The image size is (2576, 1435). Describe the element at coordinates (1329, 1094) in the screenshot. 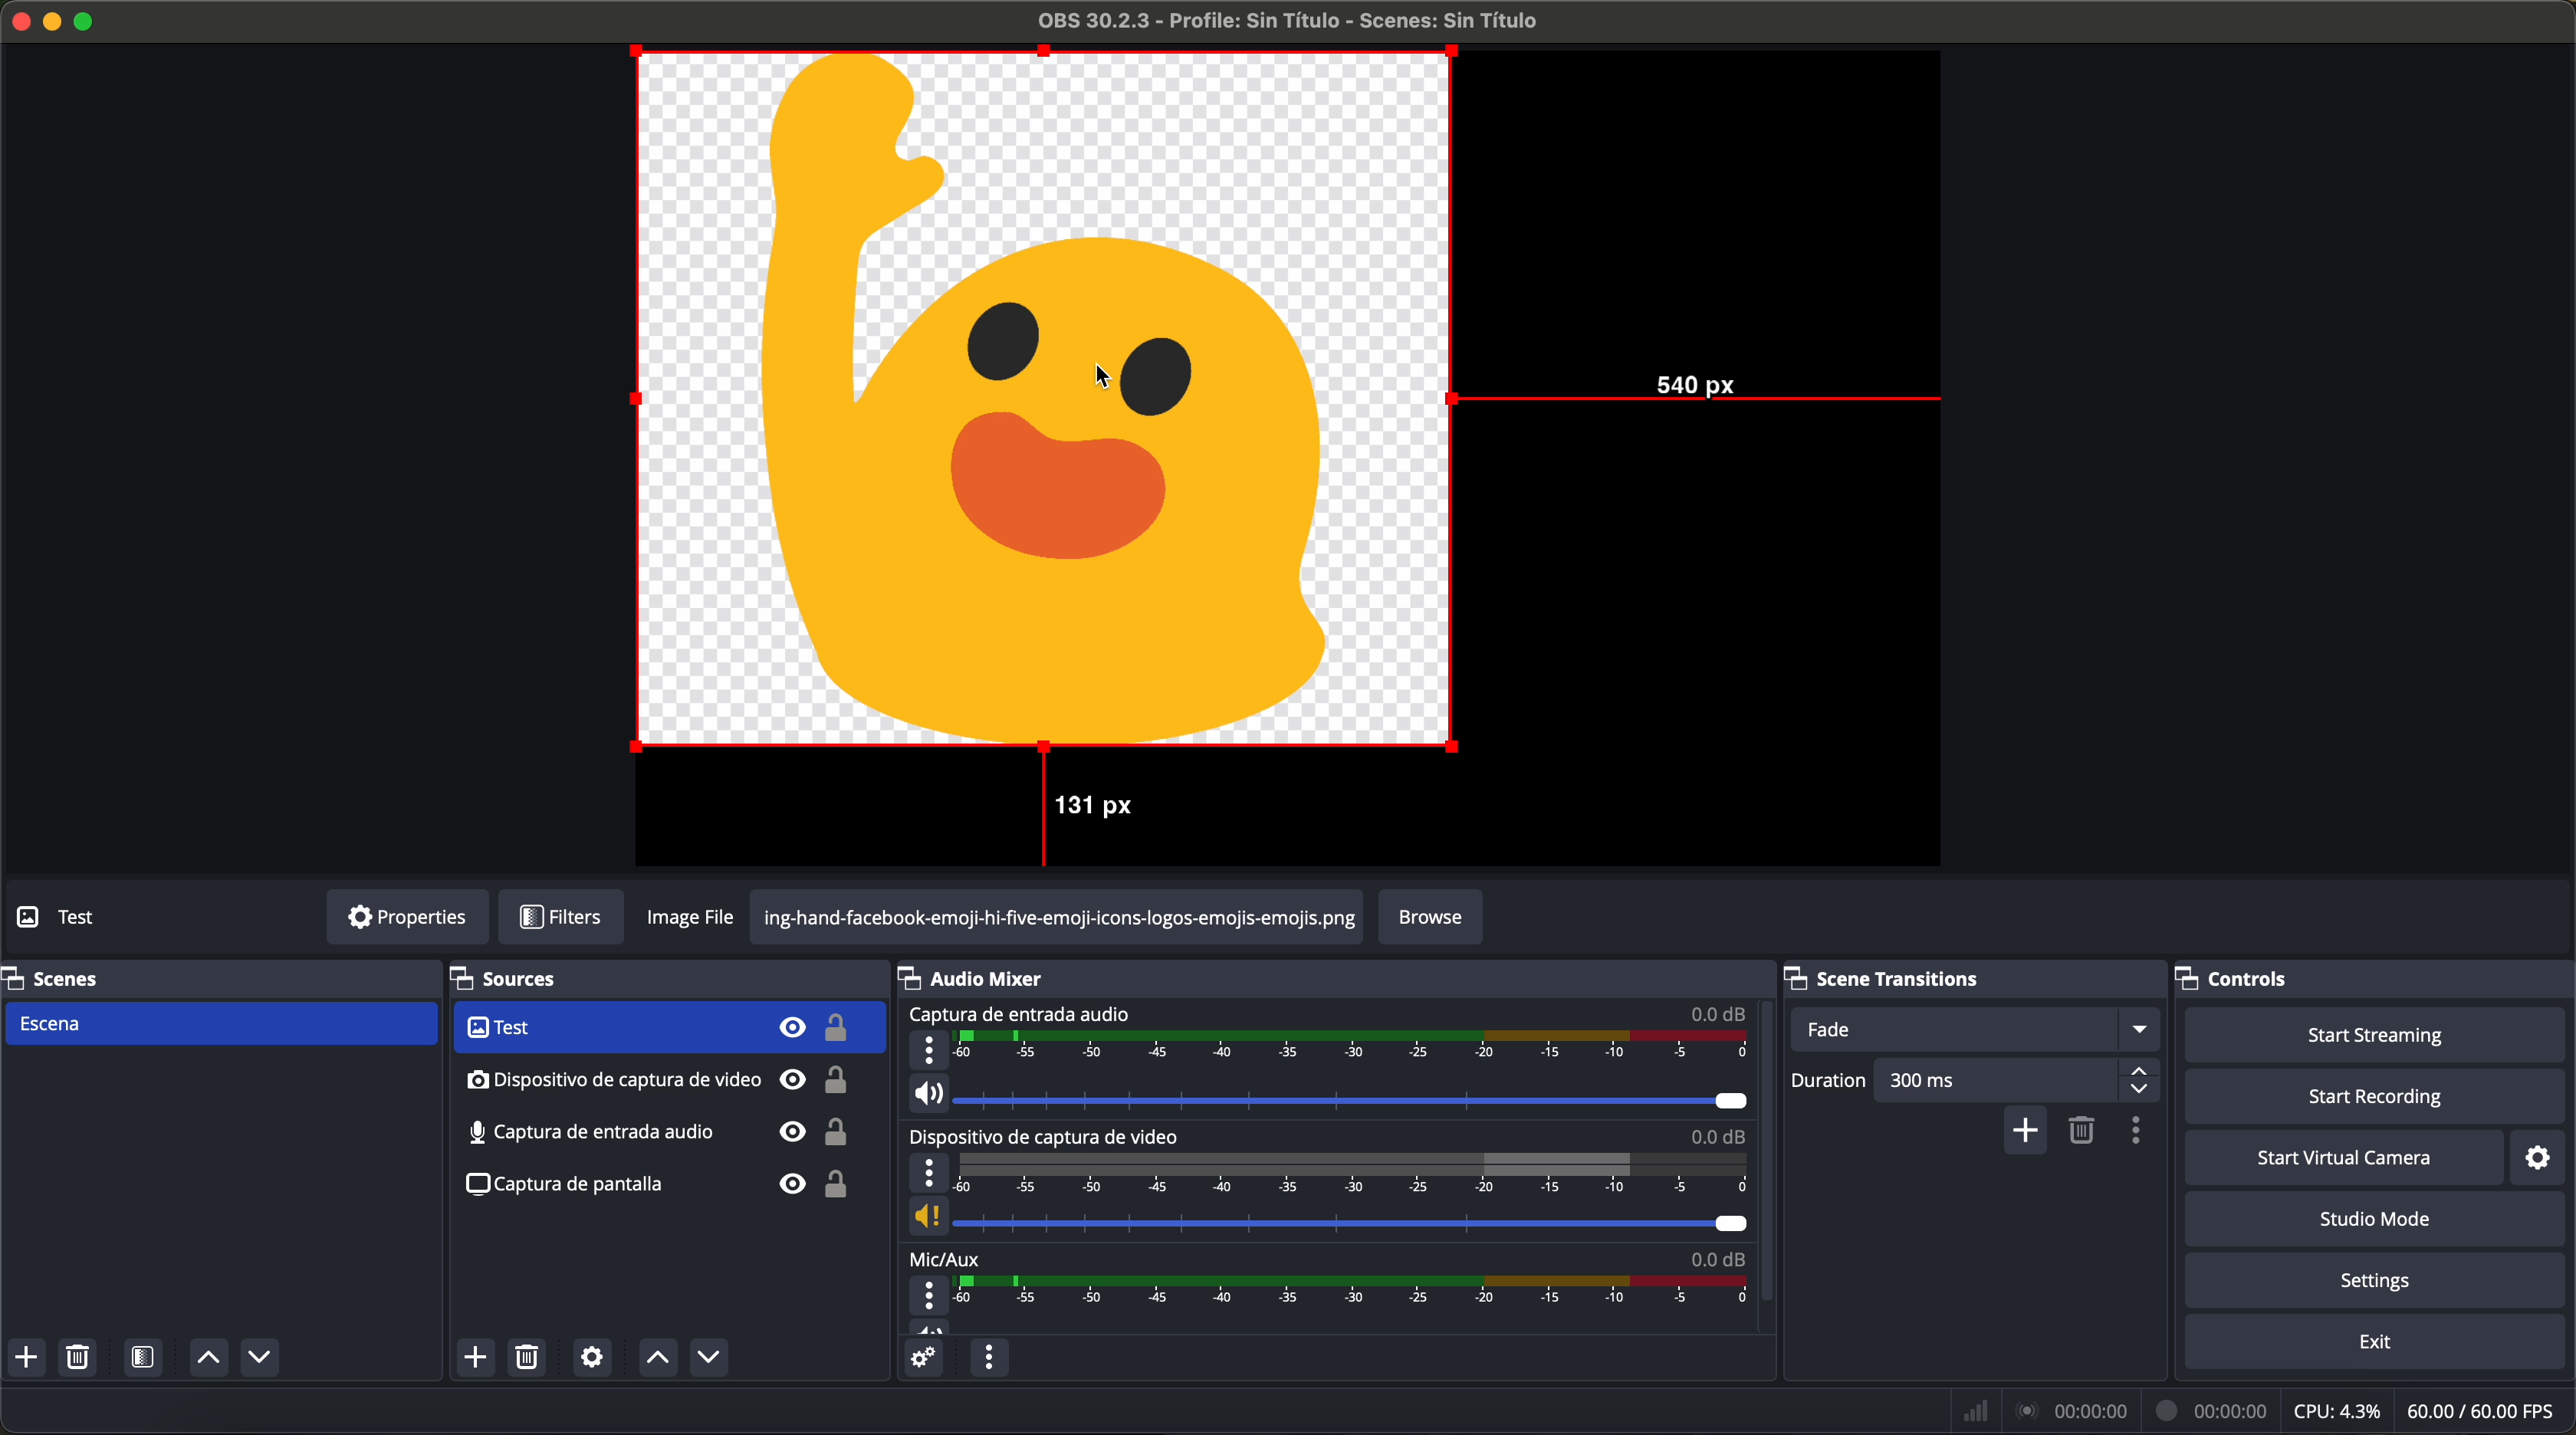

I see `vol` at that location.